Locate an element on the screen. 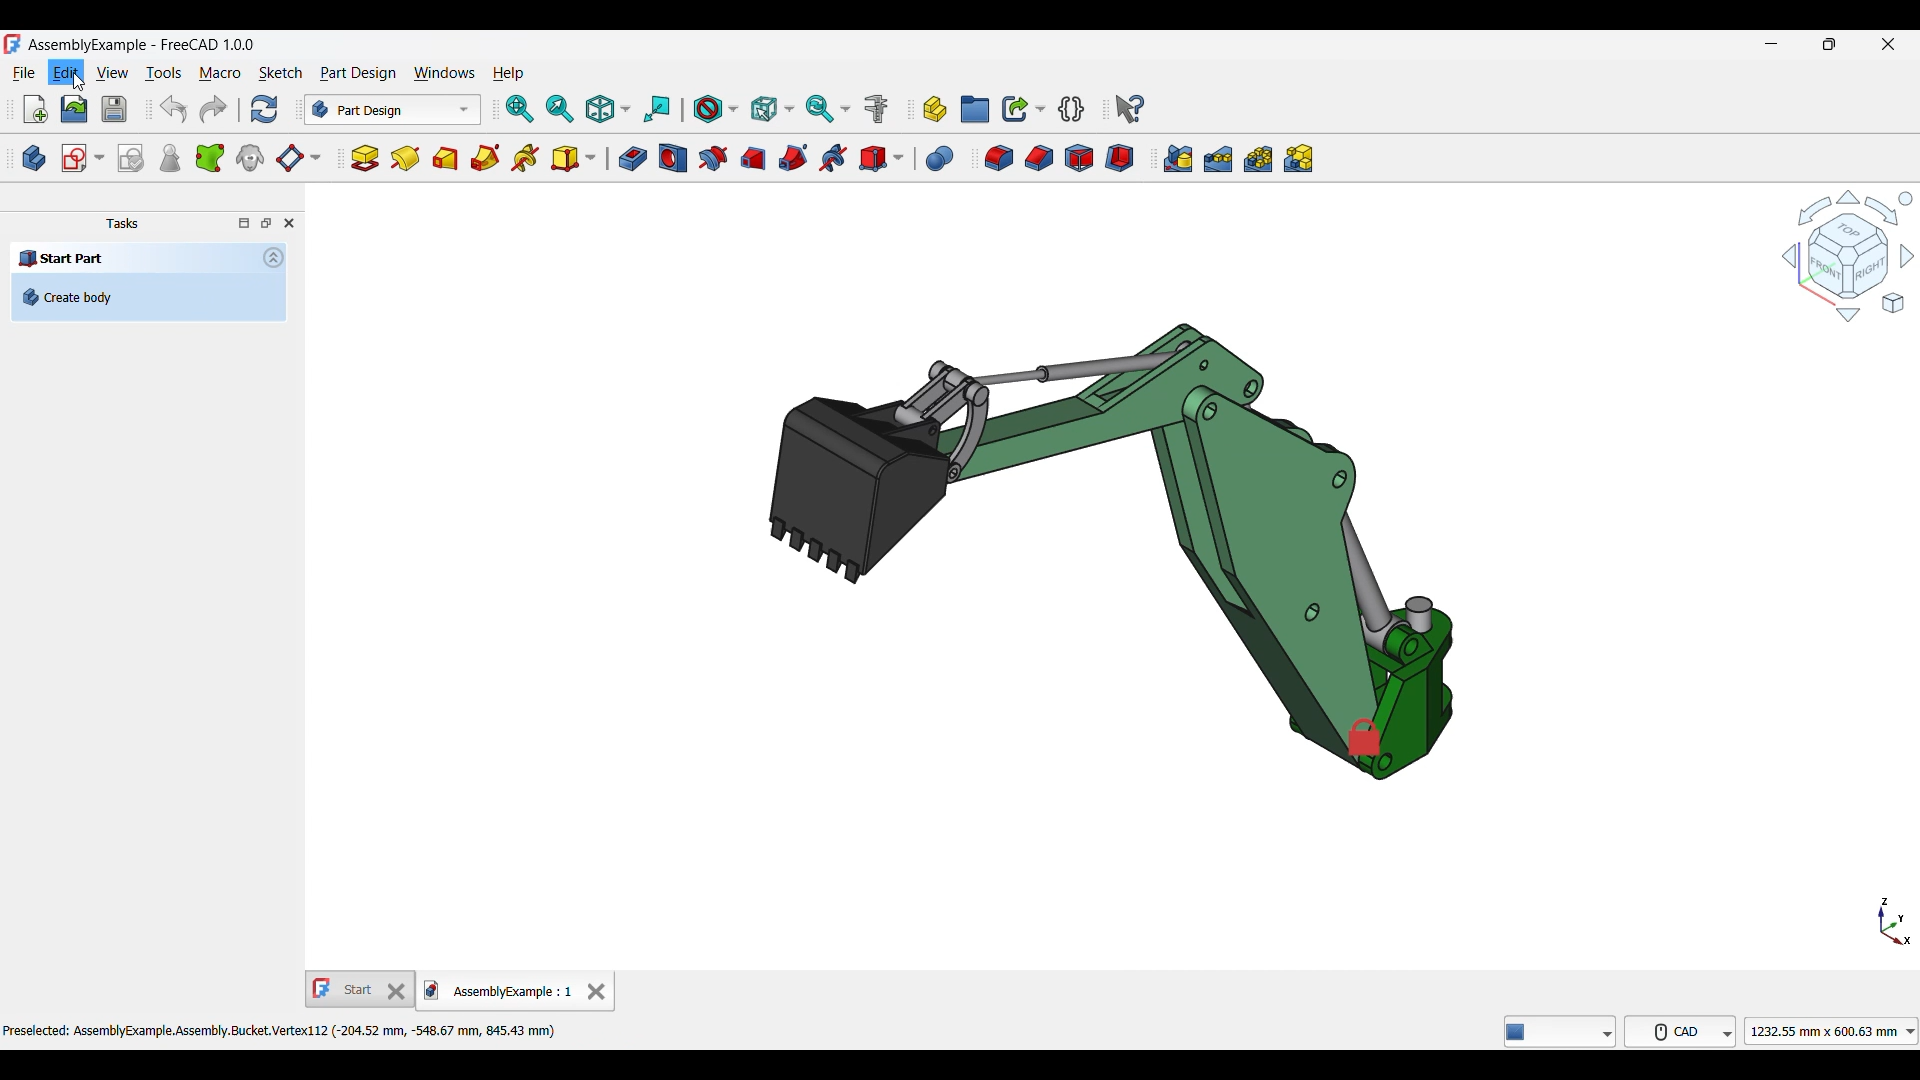 This screenshot has height=1080, width=1920. Fit selection is located at coordinates (560, 109).